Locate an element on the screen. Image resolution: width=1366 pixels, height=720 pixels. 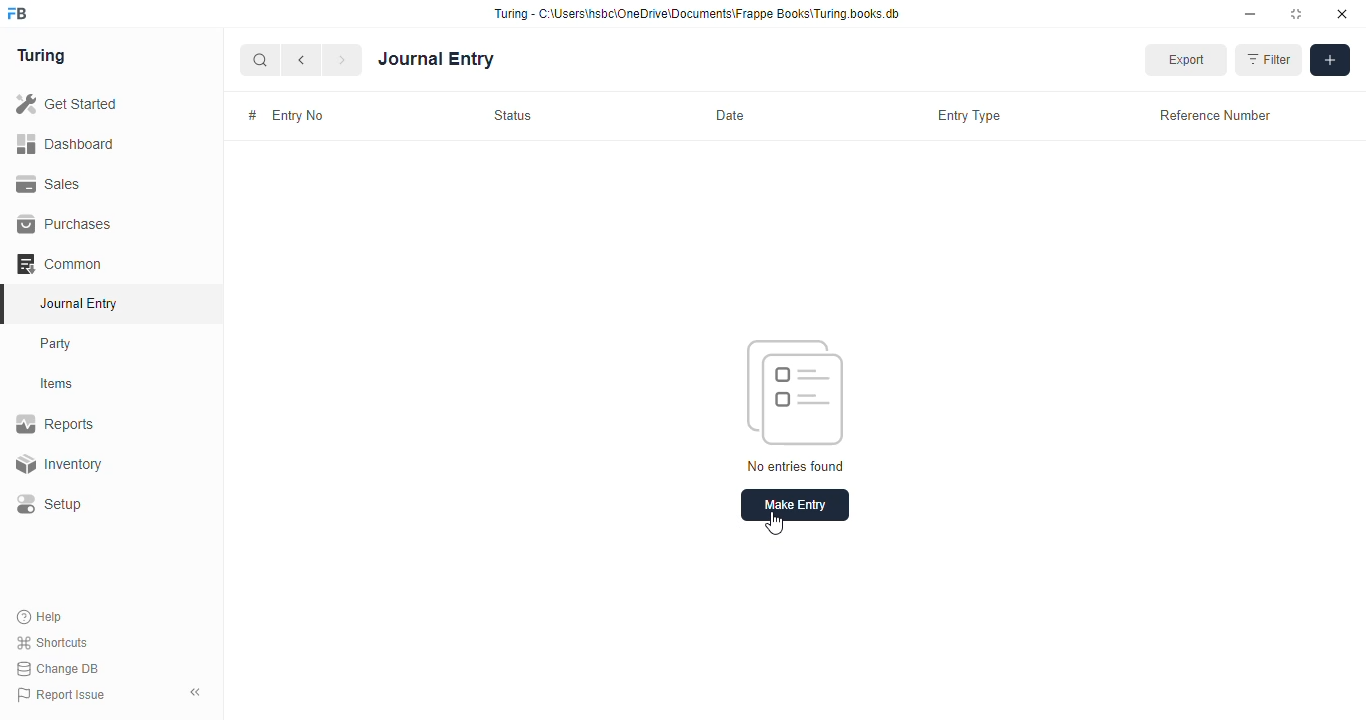
setup is located at coordinates (51, 505).